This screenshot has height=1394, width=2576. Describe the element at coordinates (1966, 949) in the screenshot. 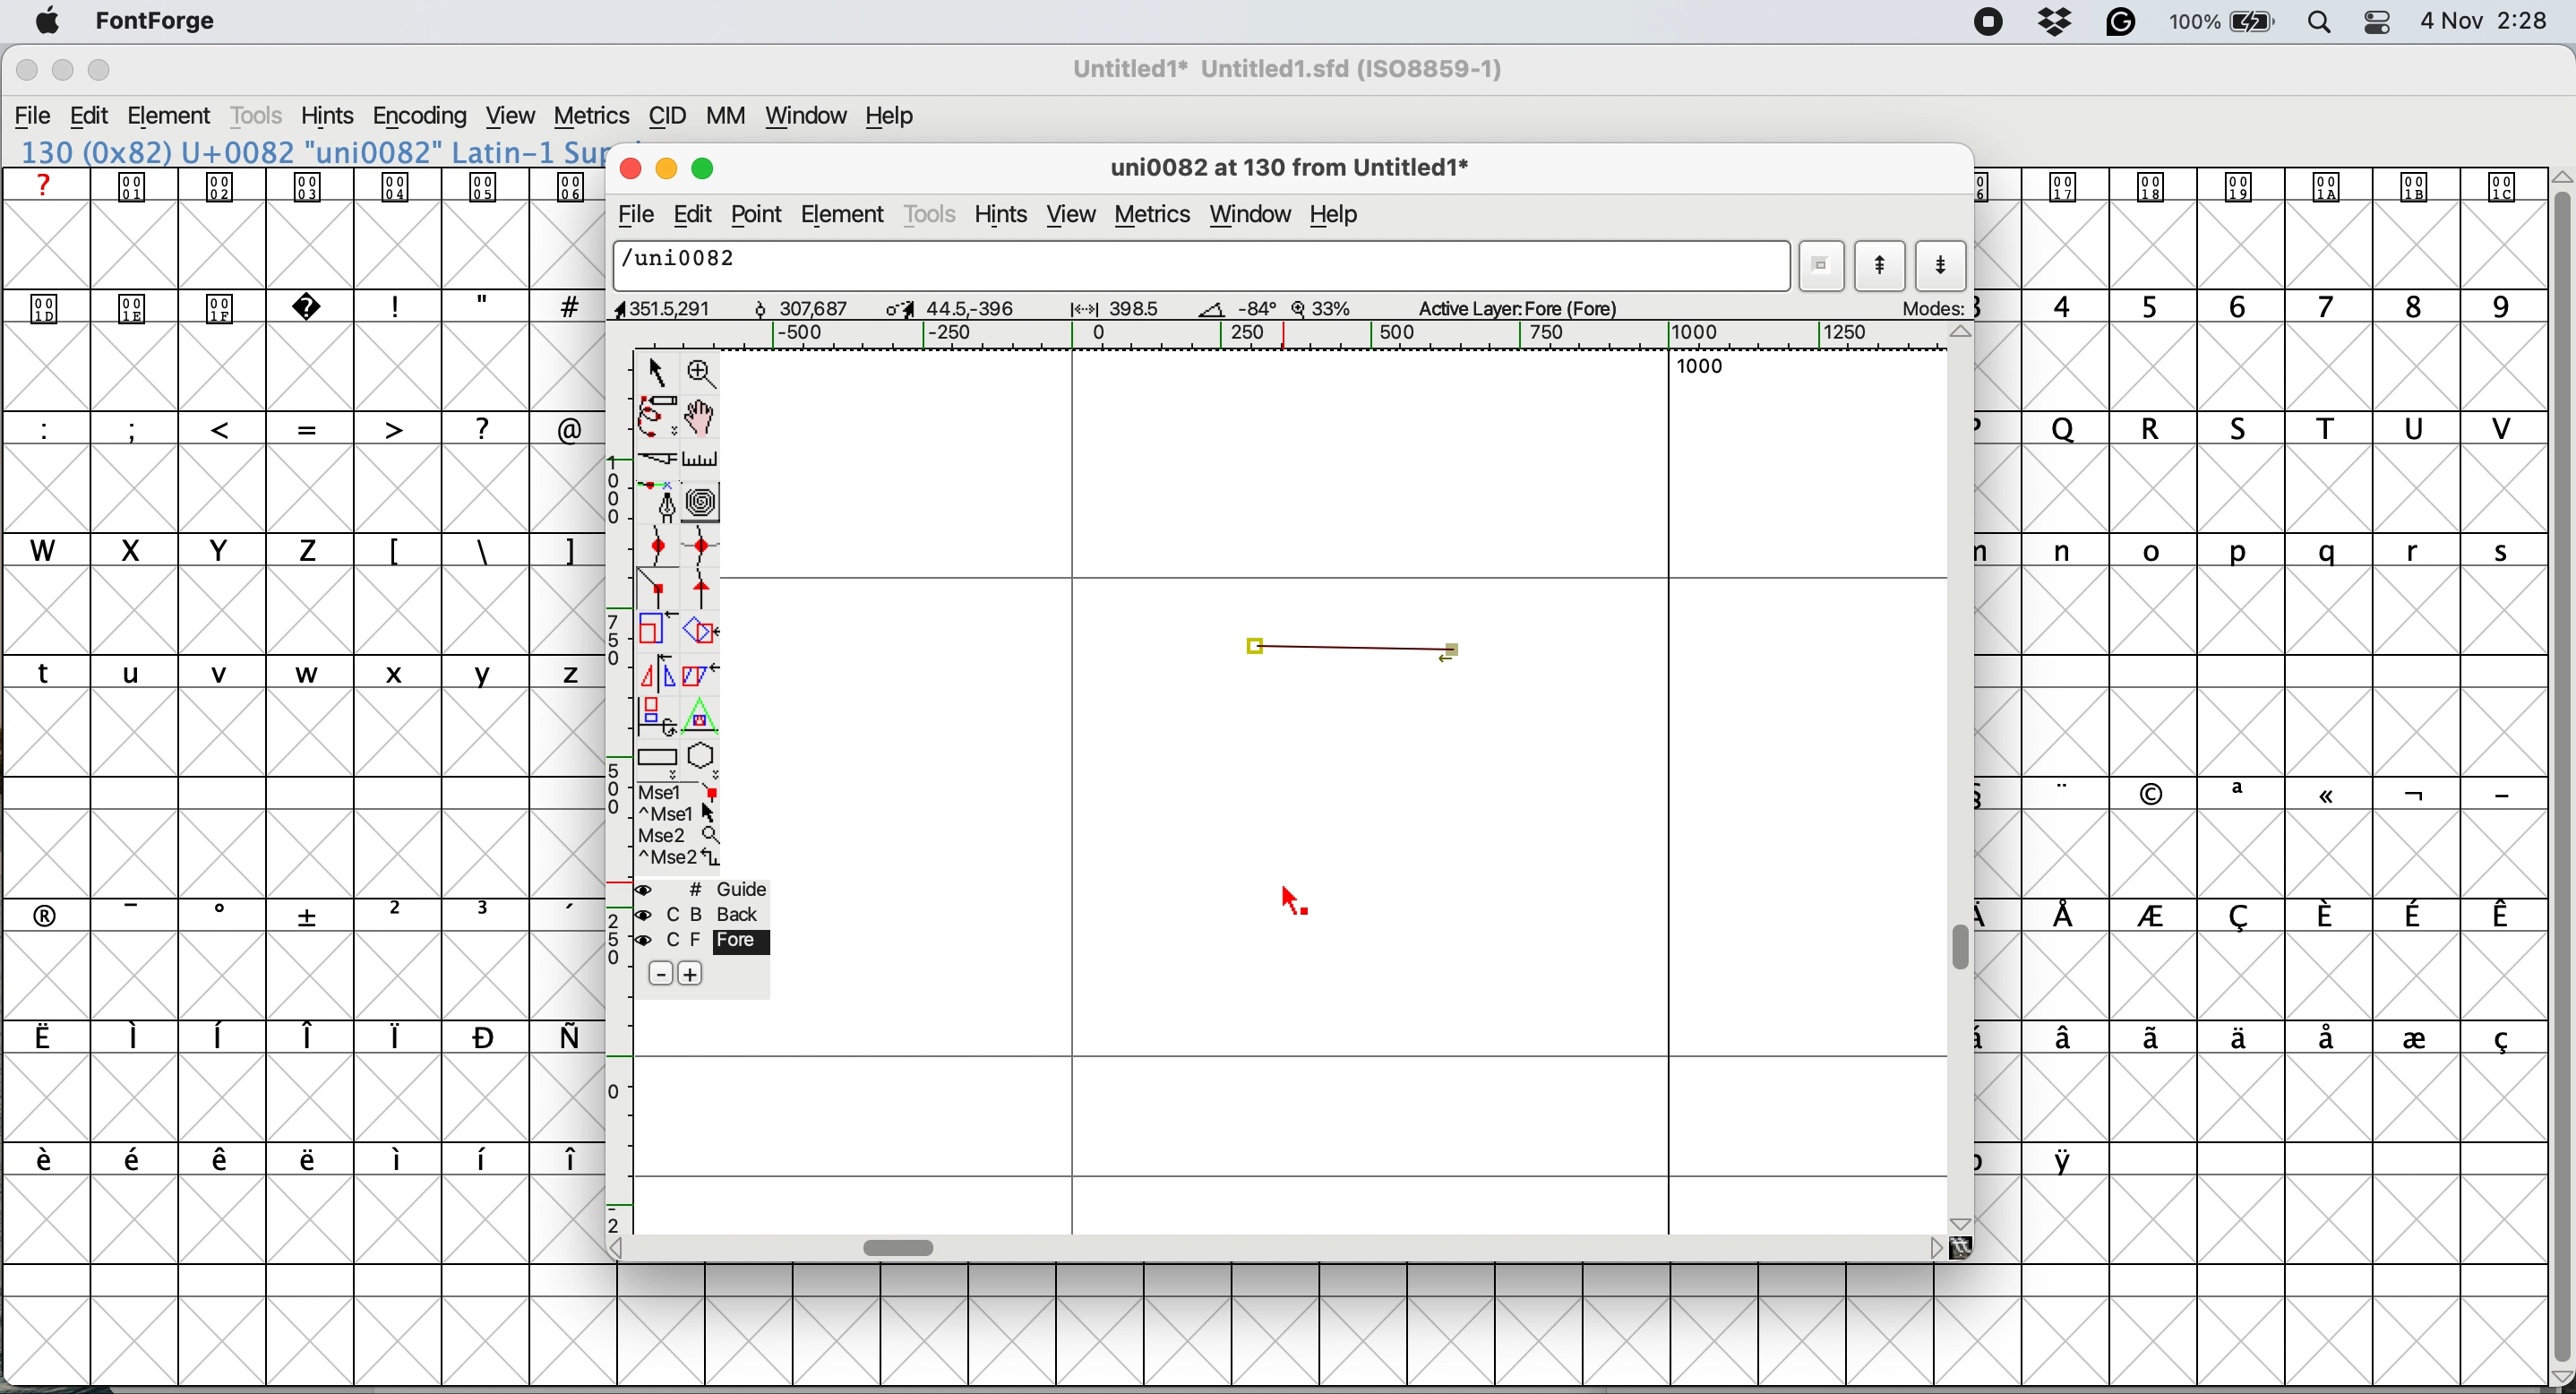

I see `vertical scroll bar` at that location.